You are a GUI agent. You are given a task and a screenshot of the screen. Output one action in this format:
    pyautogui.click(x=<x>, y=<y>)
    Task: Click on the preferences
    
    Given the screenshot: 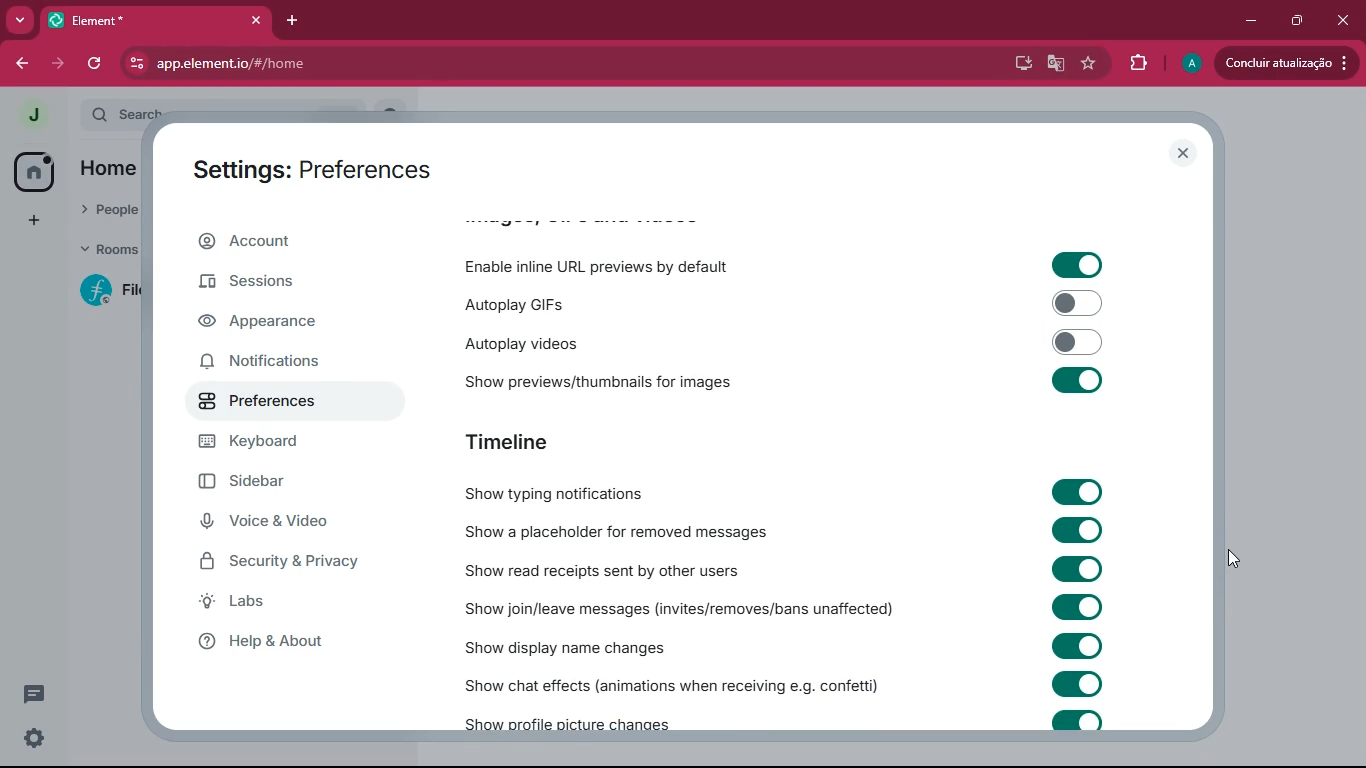 What is the action you would take?
    pyautogui.click(x=270, y=400)
    